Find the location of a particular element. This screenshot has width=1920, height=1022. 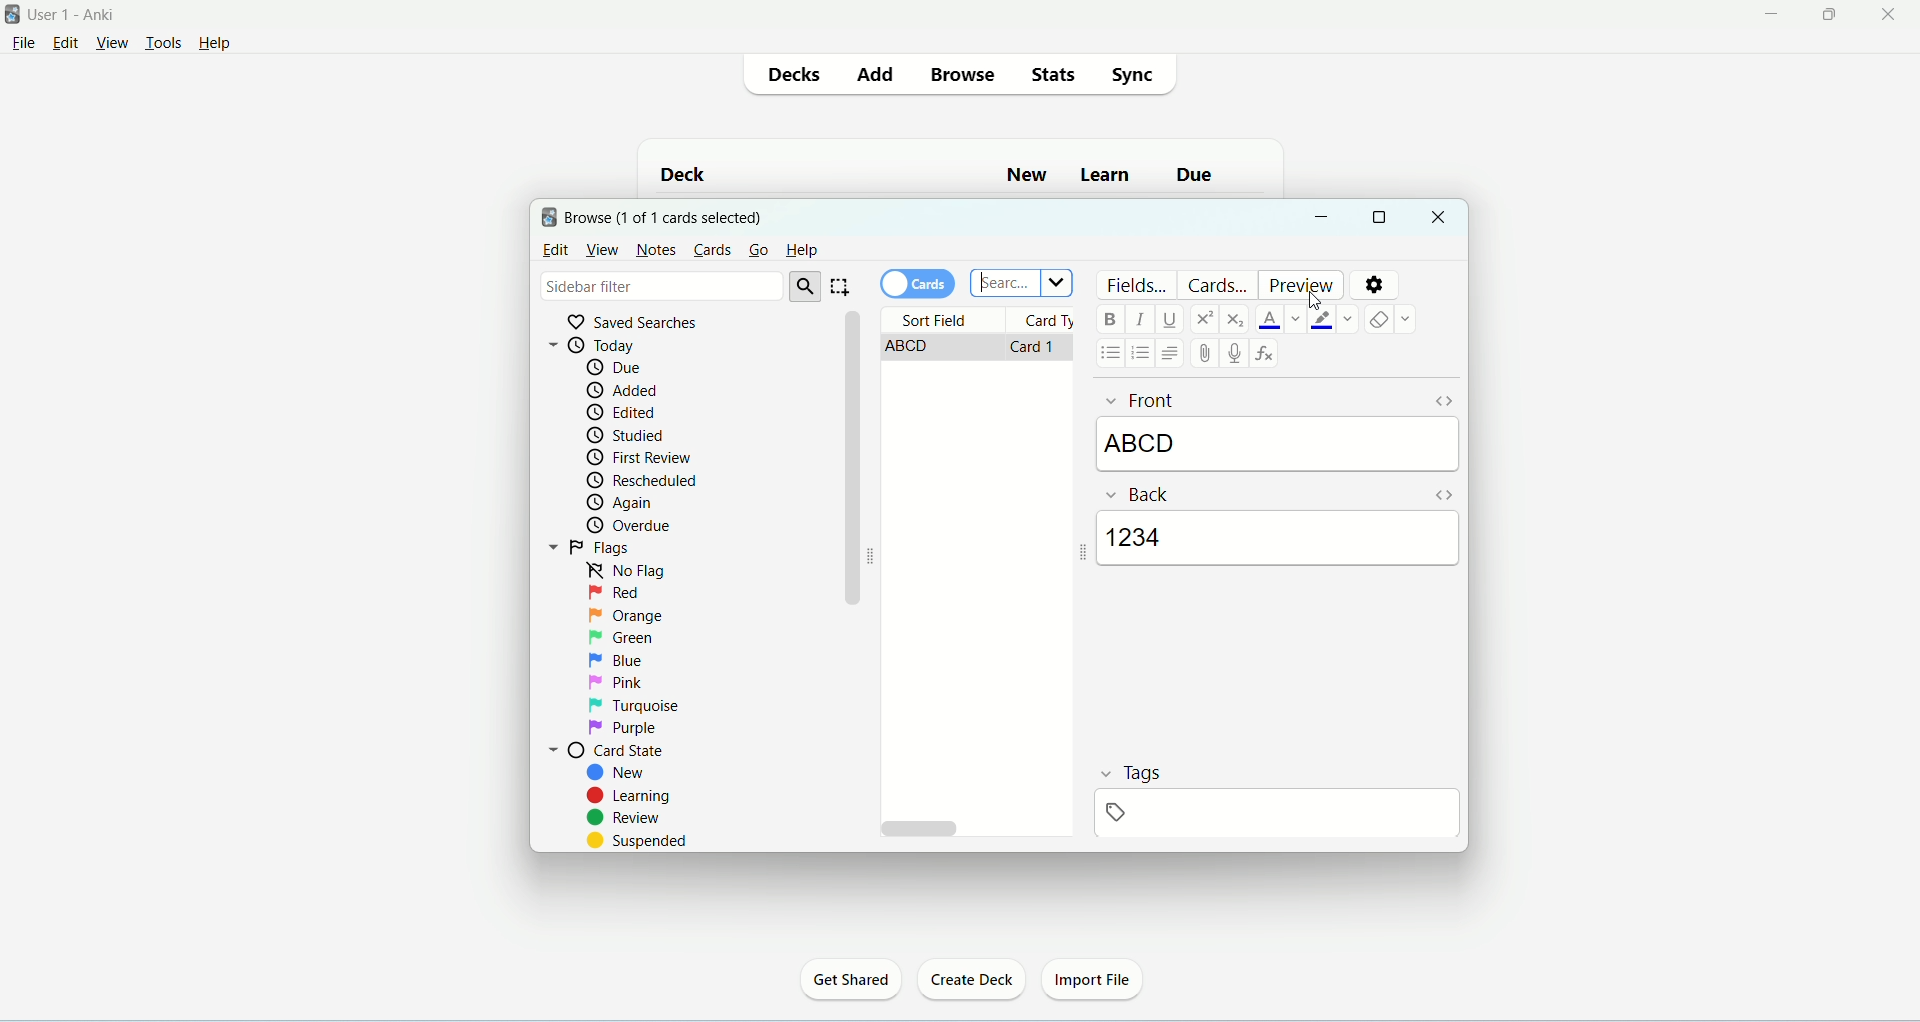

get shared is located at coordinates (850, 979).